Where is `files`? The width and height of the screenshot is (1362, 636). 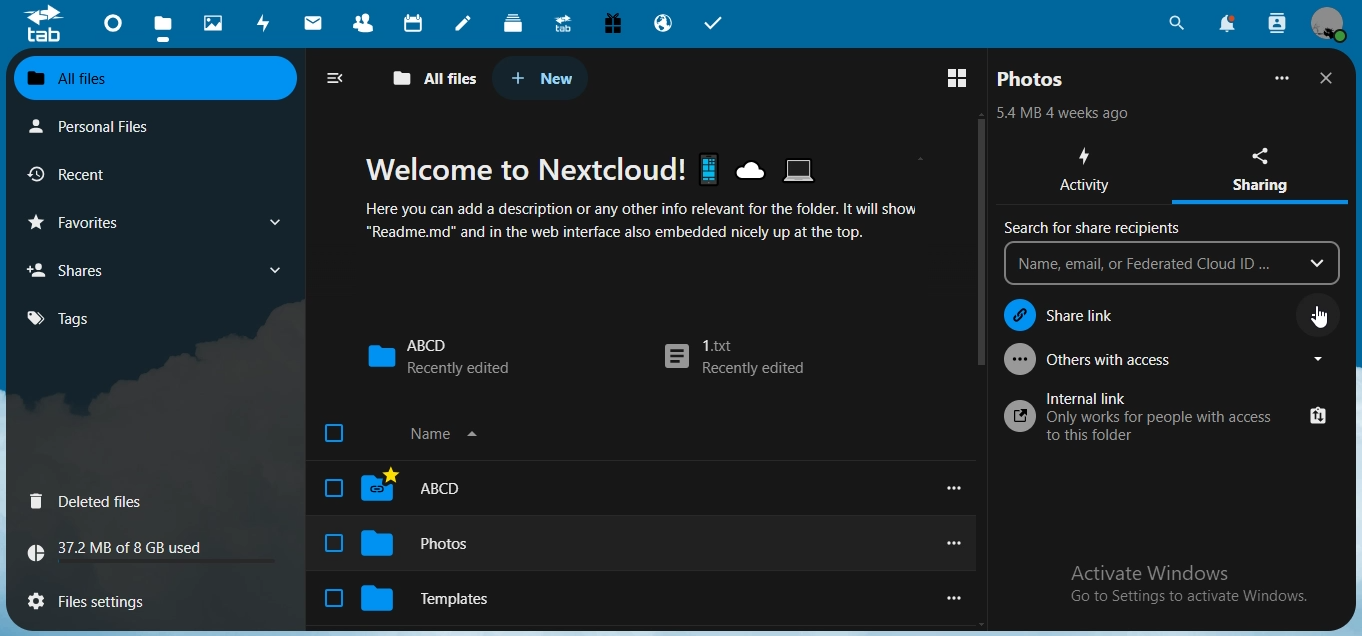 files is located at coordinates (163, 30).